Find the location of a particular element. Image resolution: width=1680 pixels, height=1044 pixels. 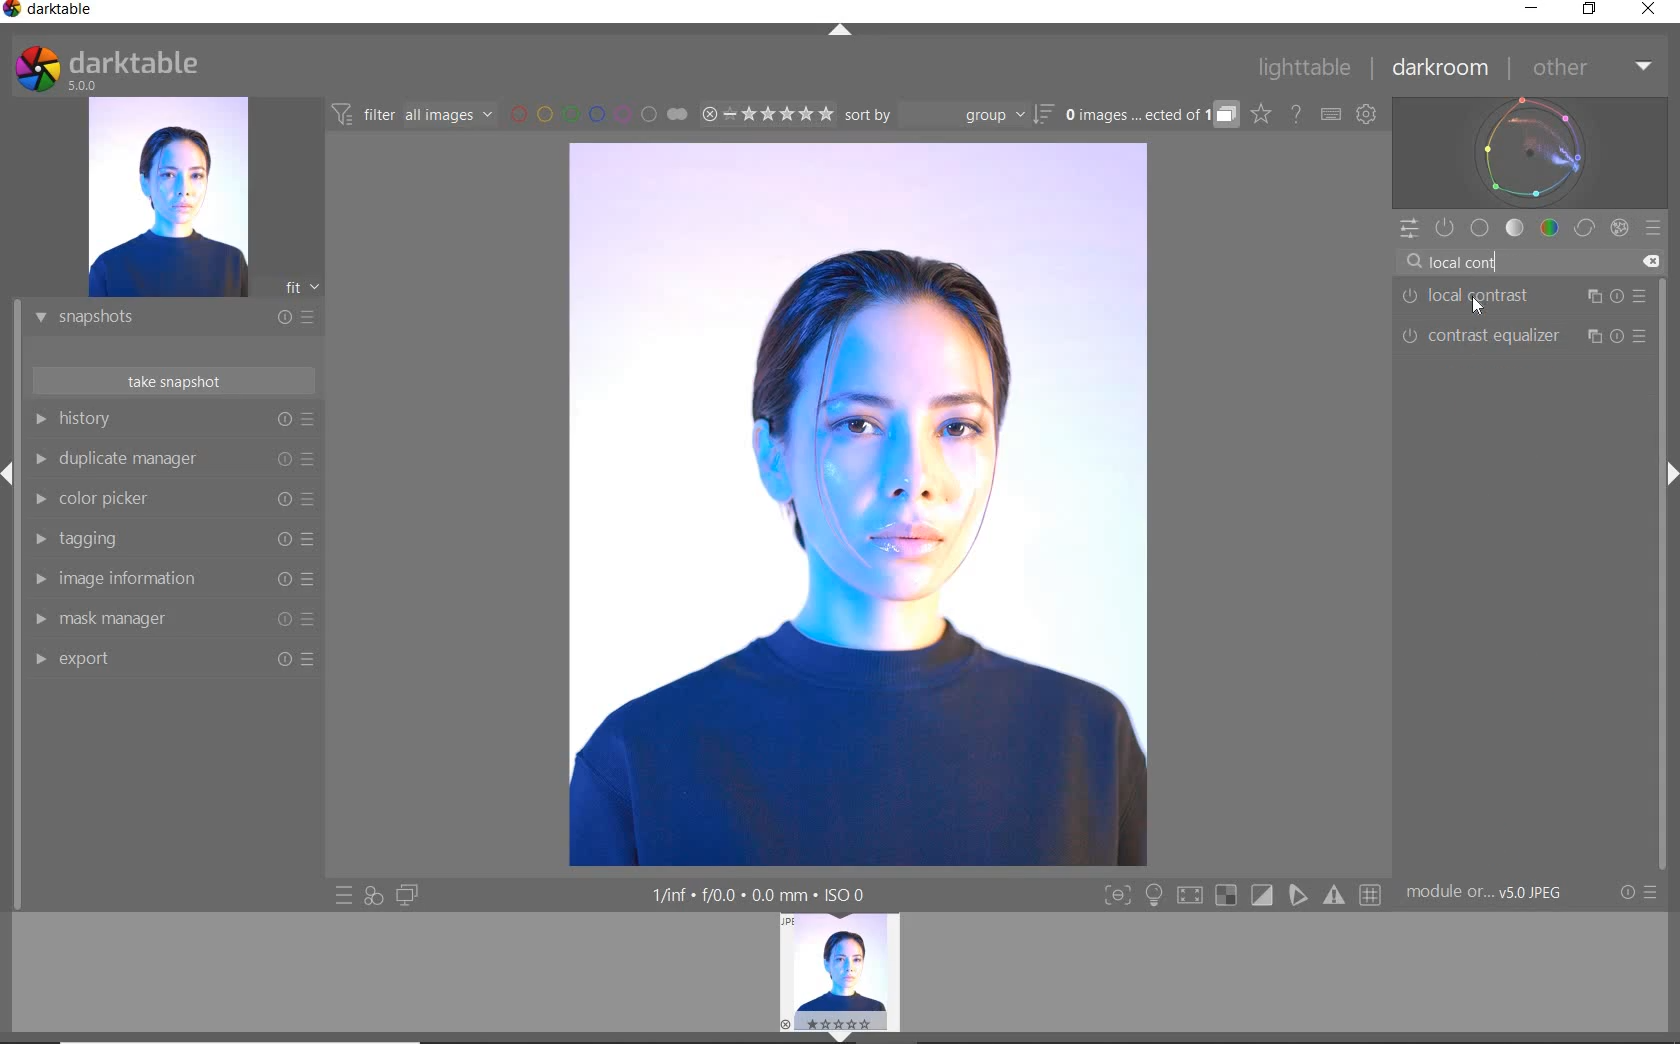

LOCAL CONTRAST is located at coordinates (1524, 297).